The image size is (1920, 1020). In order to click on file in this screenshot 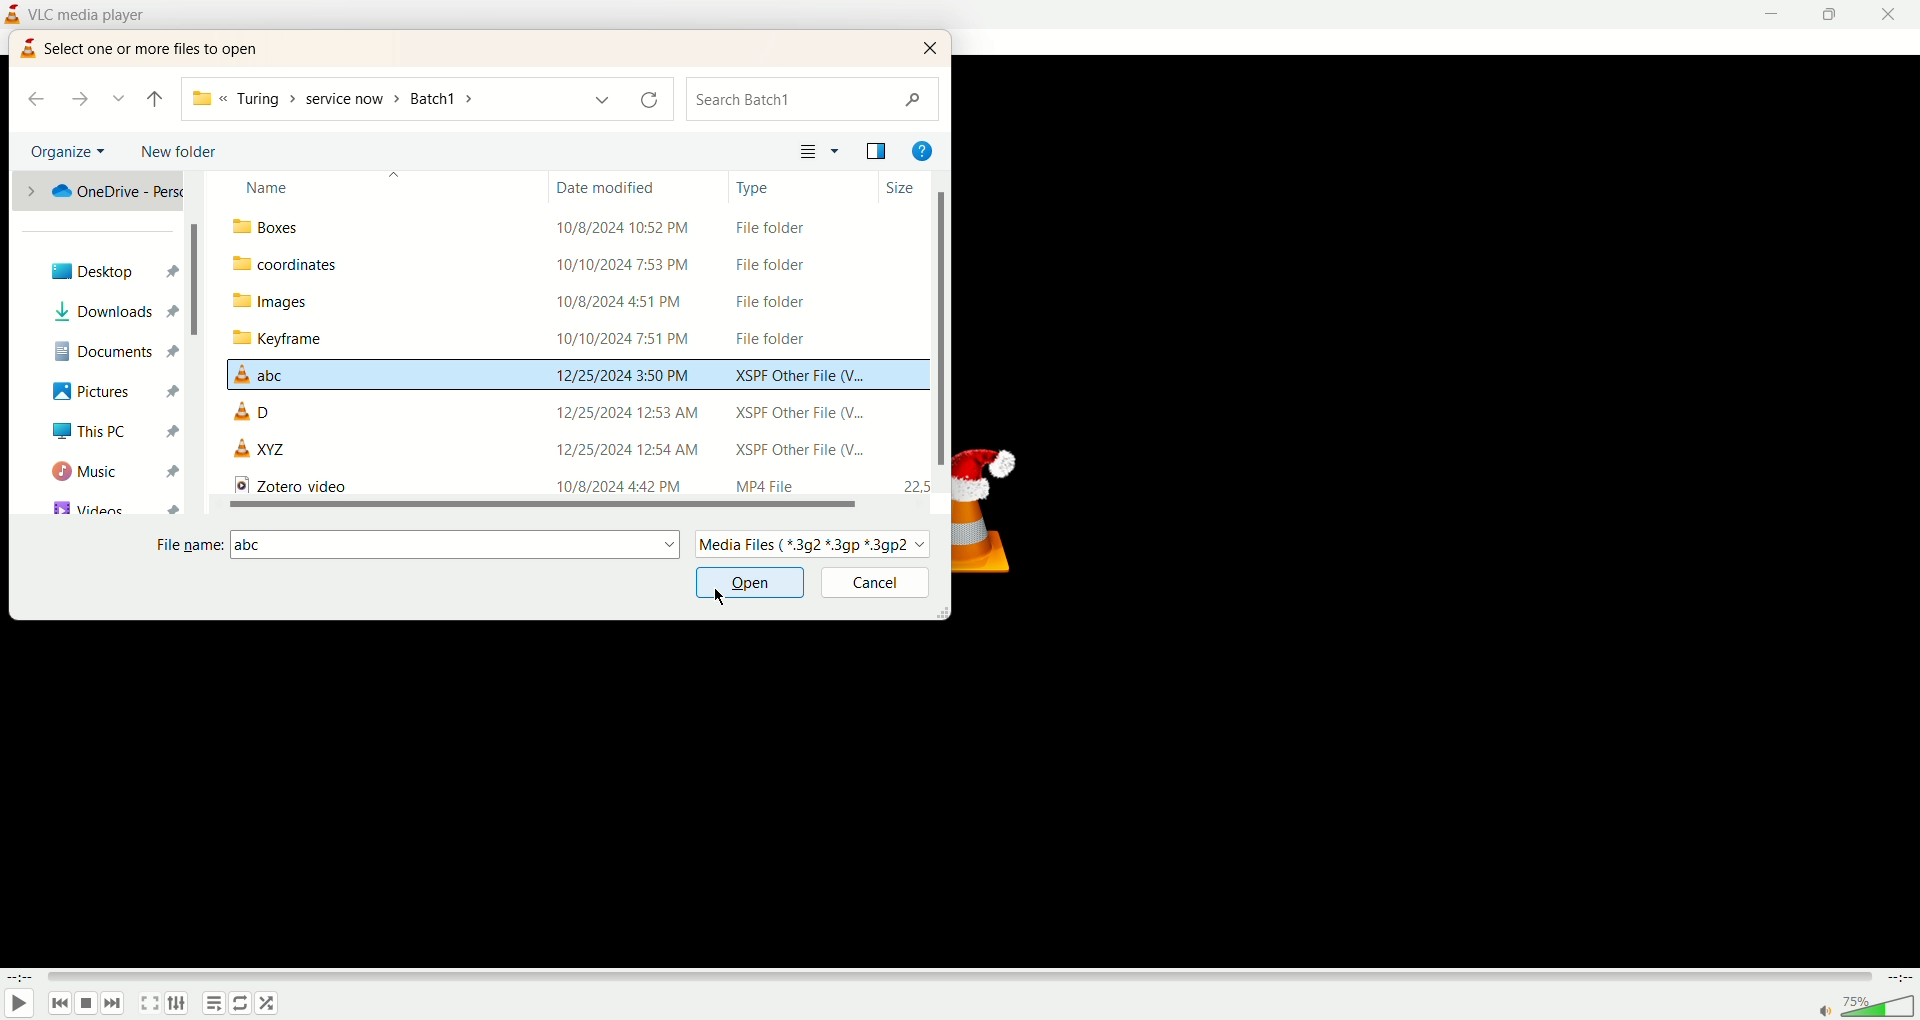, I will do `click(569, 412)`.